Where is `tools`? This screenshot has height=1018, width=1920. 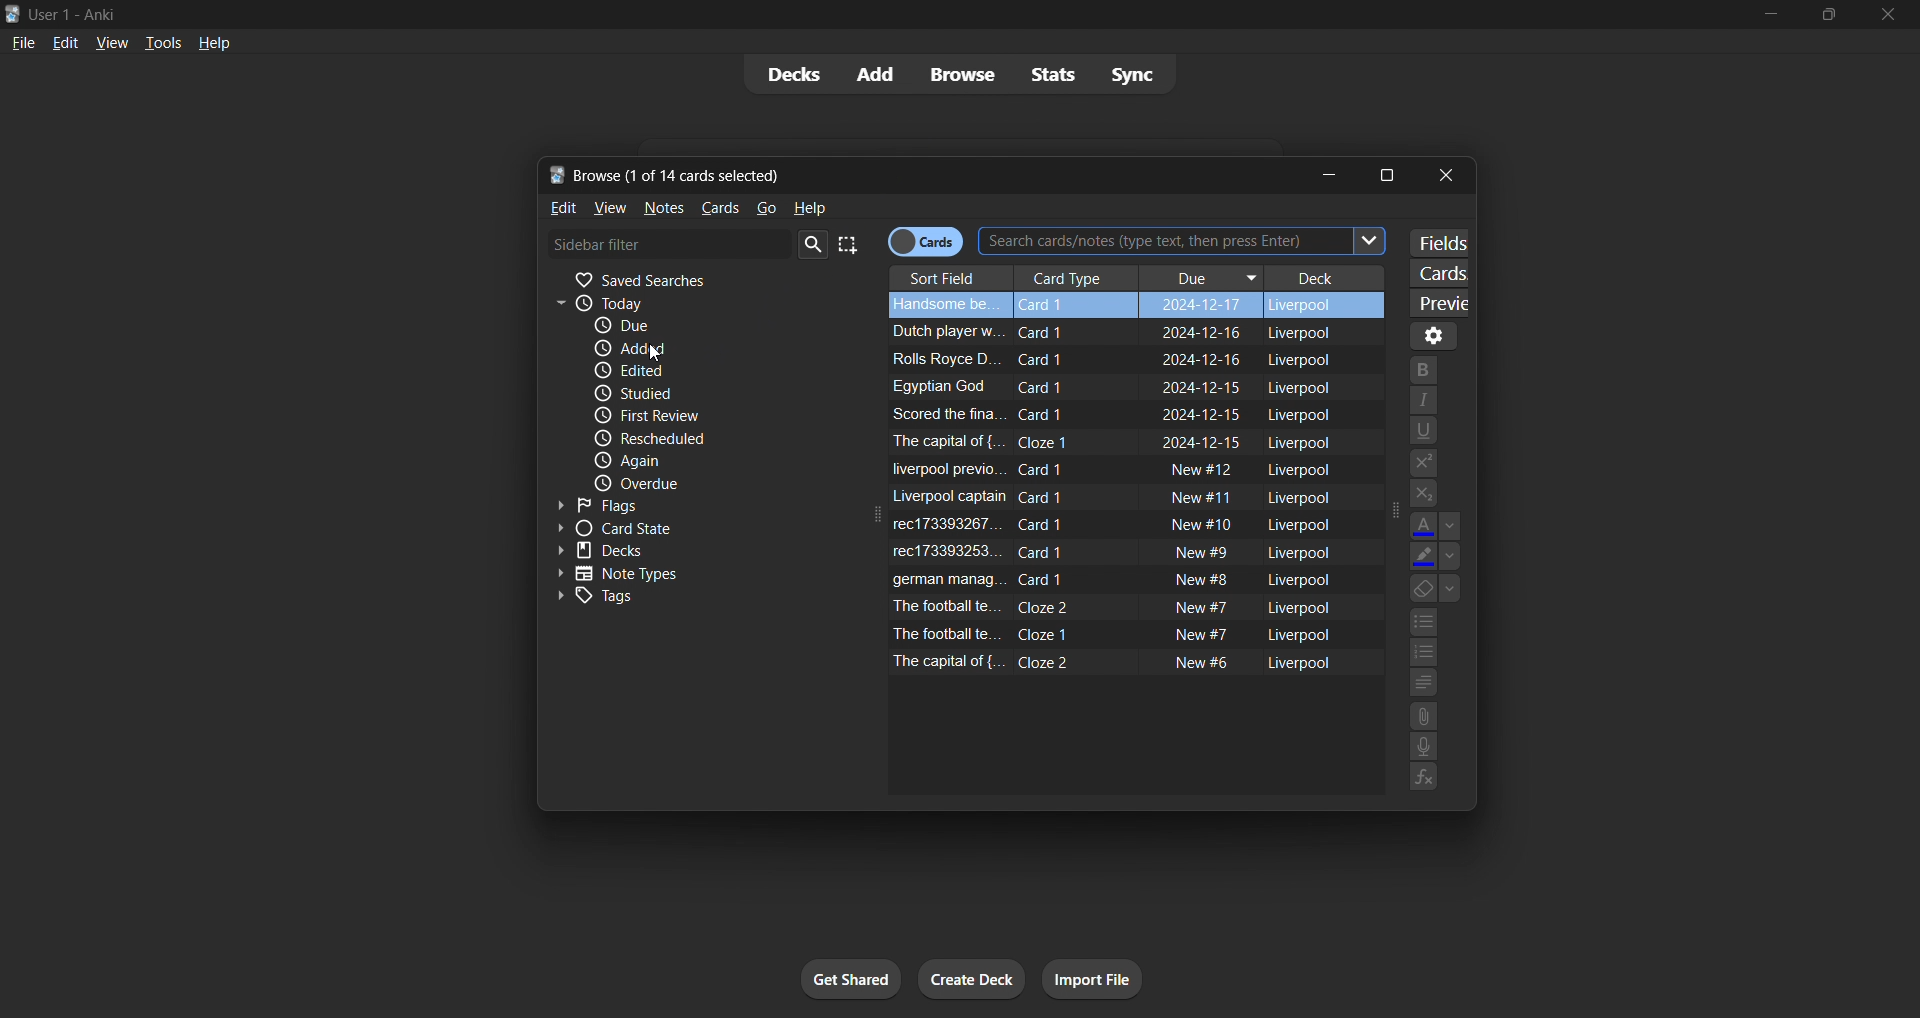
tools is located at coordinates (162, 44).